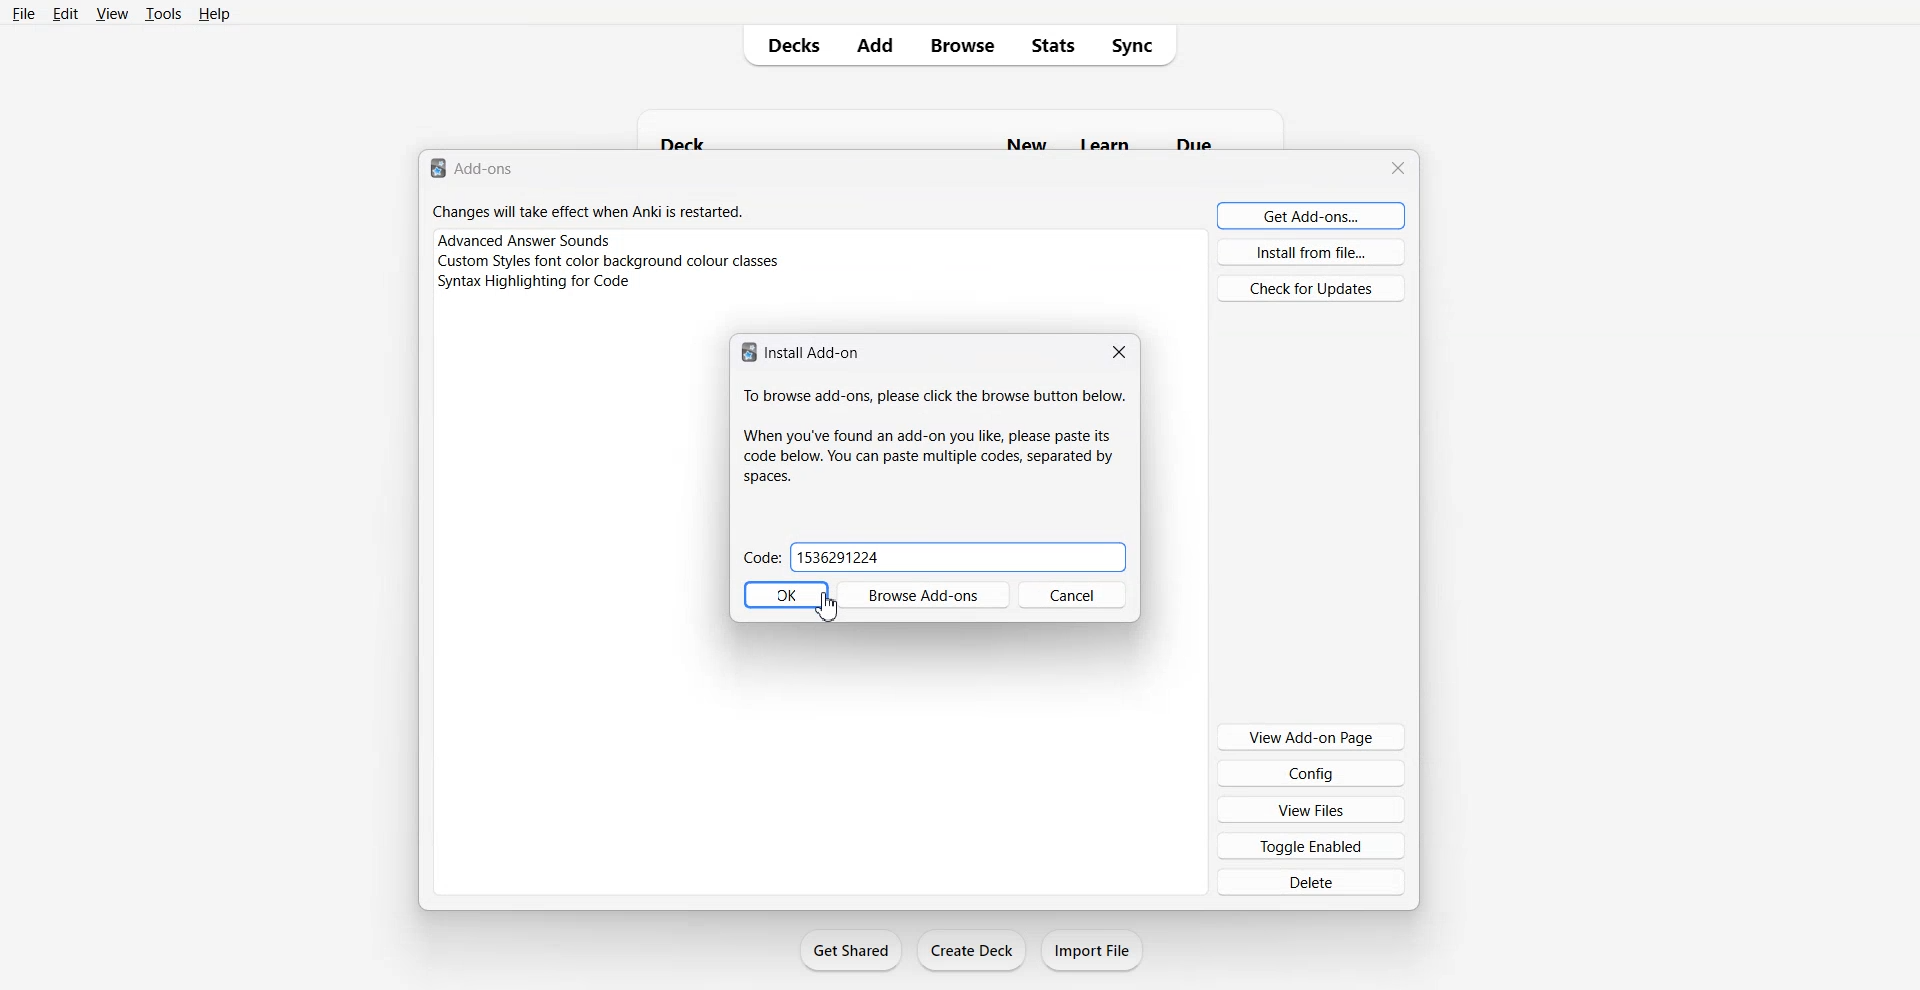  Describe the element at coordinates (1052, 45) in the screenshot. I see `Stats` at that location.